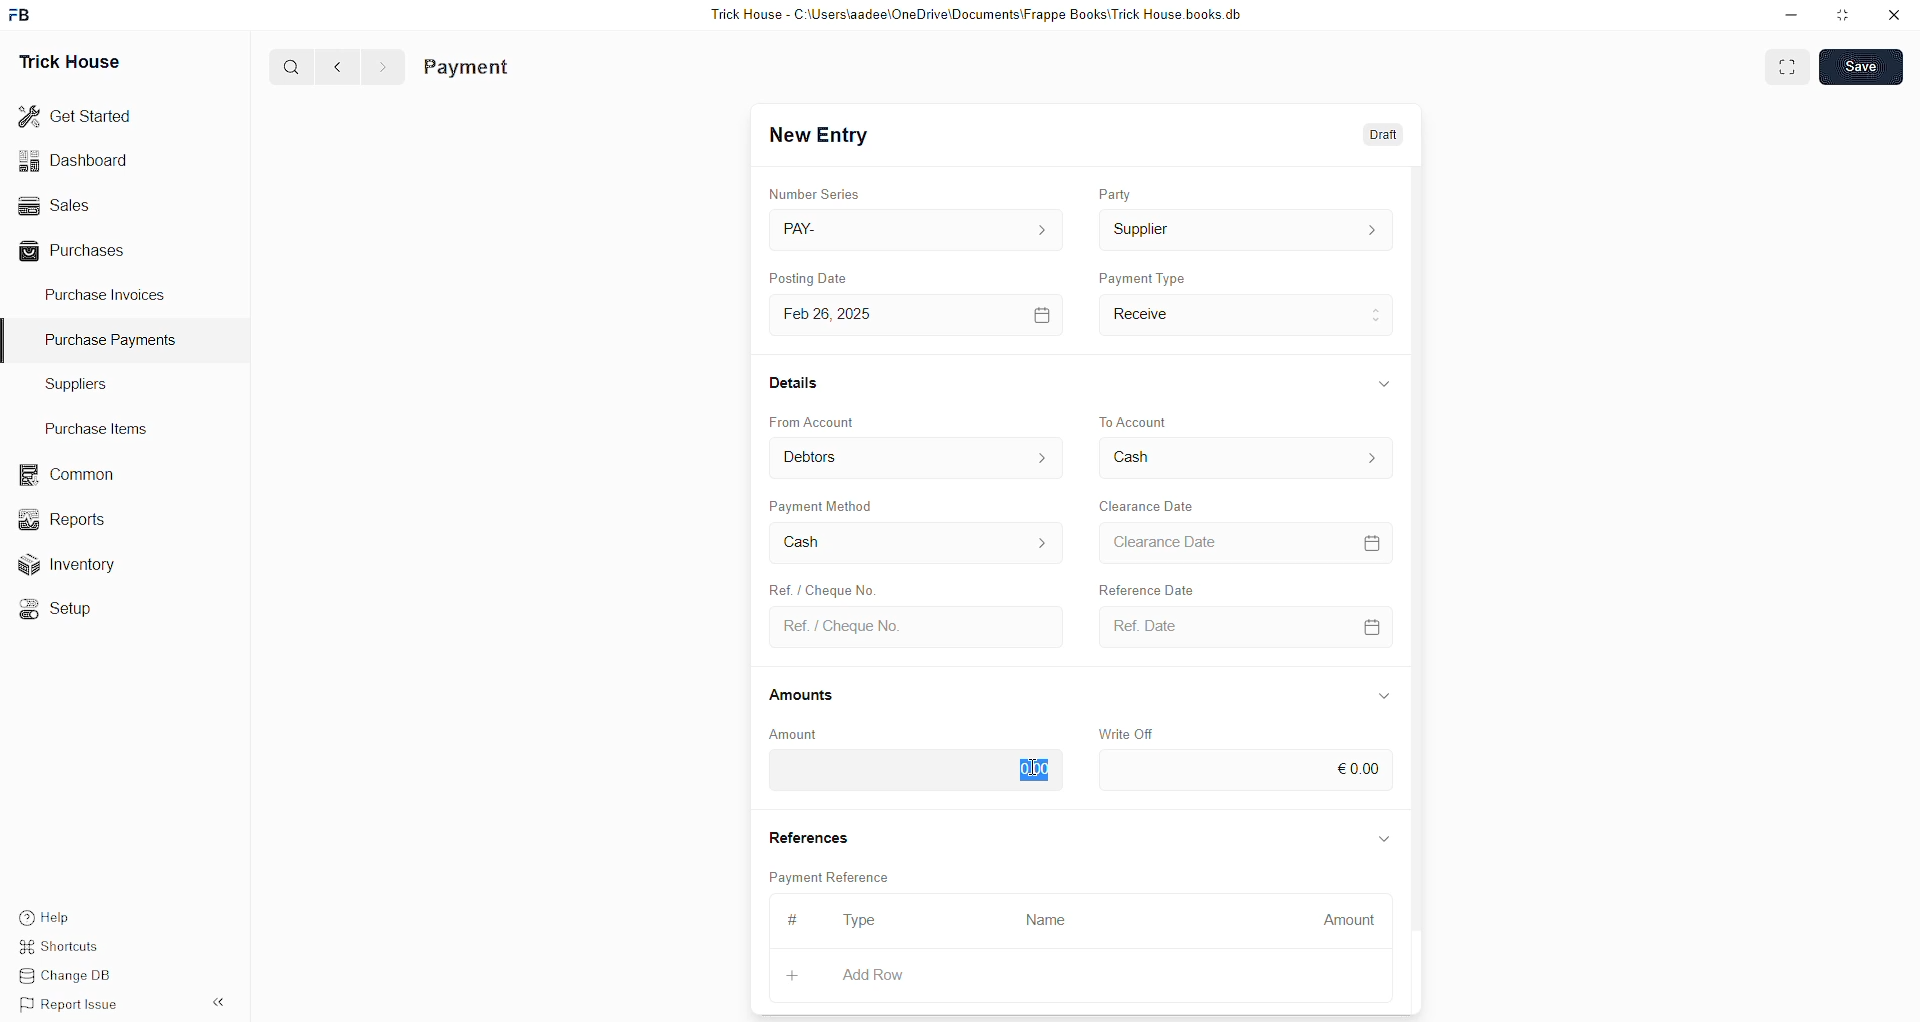 This screenshot has width=1920, height=1022. I want to click on Payment Method, so click(823, 505).